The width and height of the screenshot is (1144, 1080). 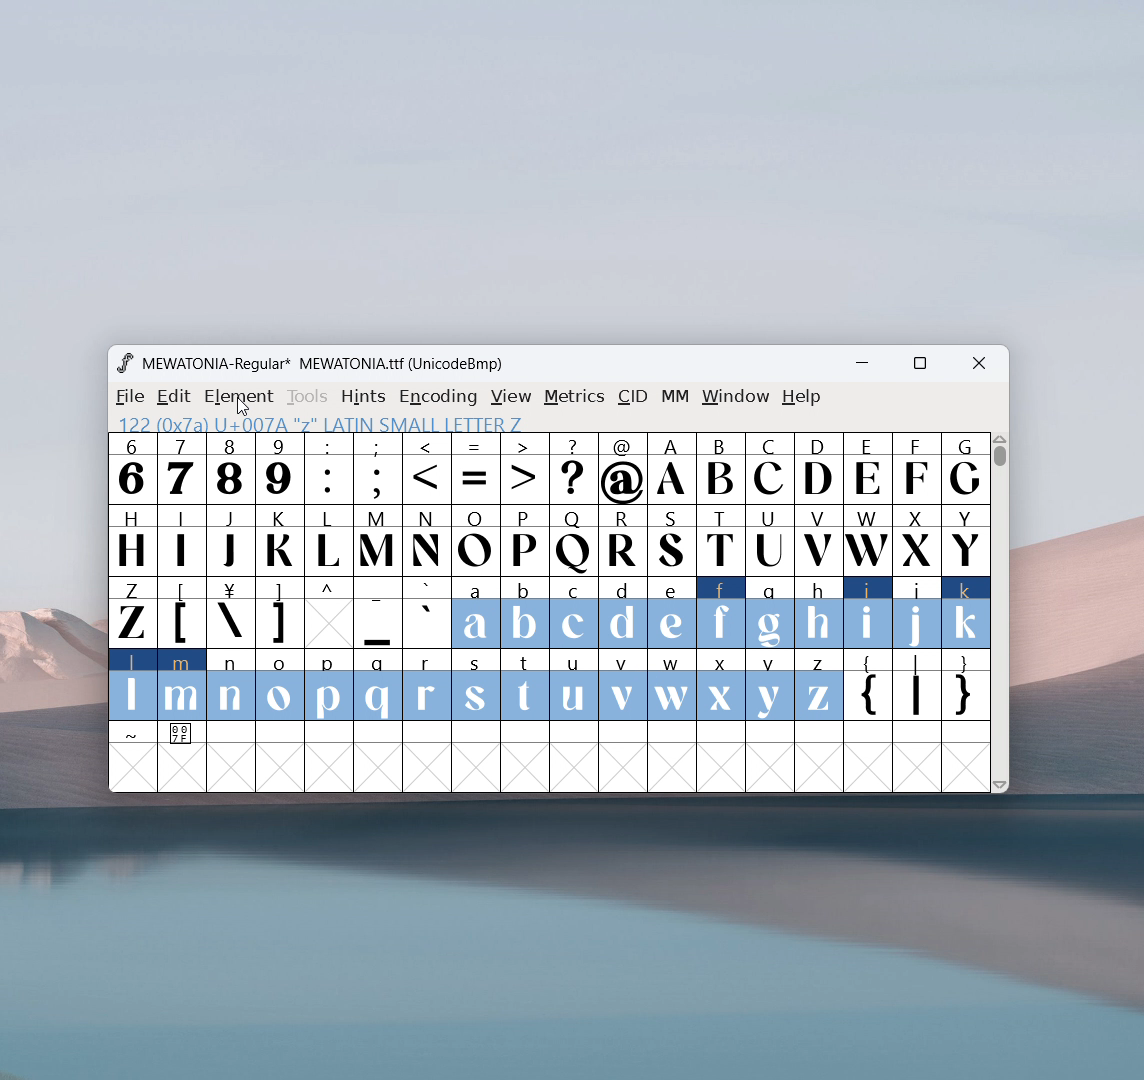 I want to click on edit, so click(x=175, y=397).